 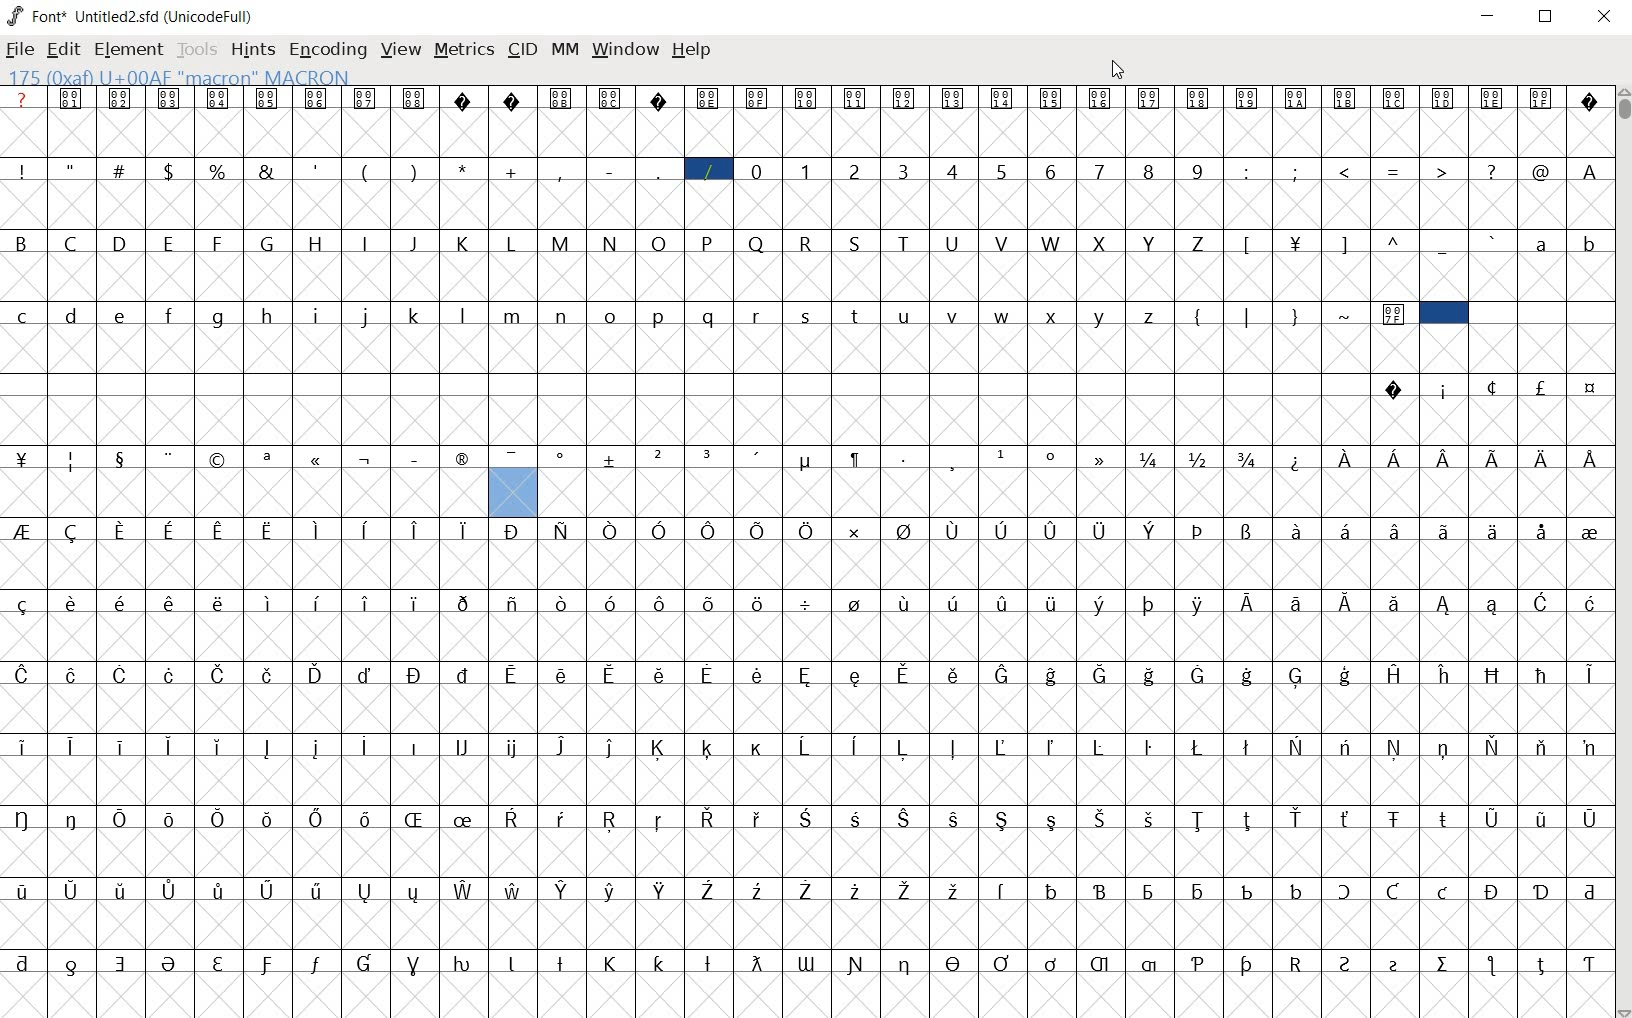 What do you see at coordinates (319, 674) in the screenshot?
I see `Symbol` at bounding box center [319, 674].